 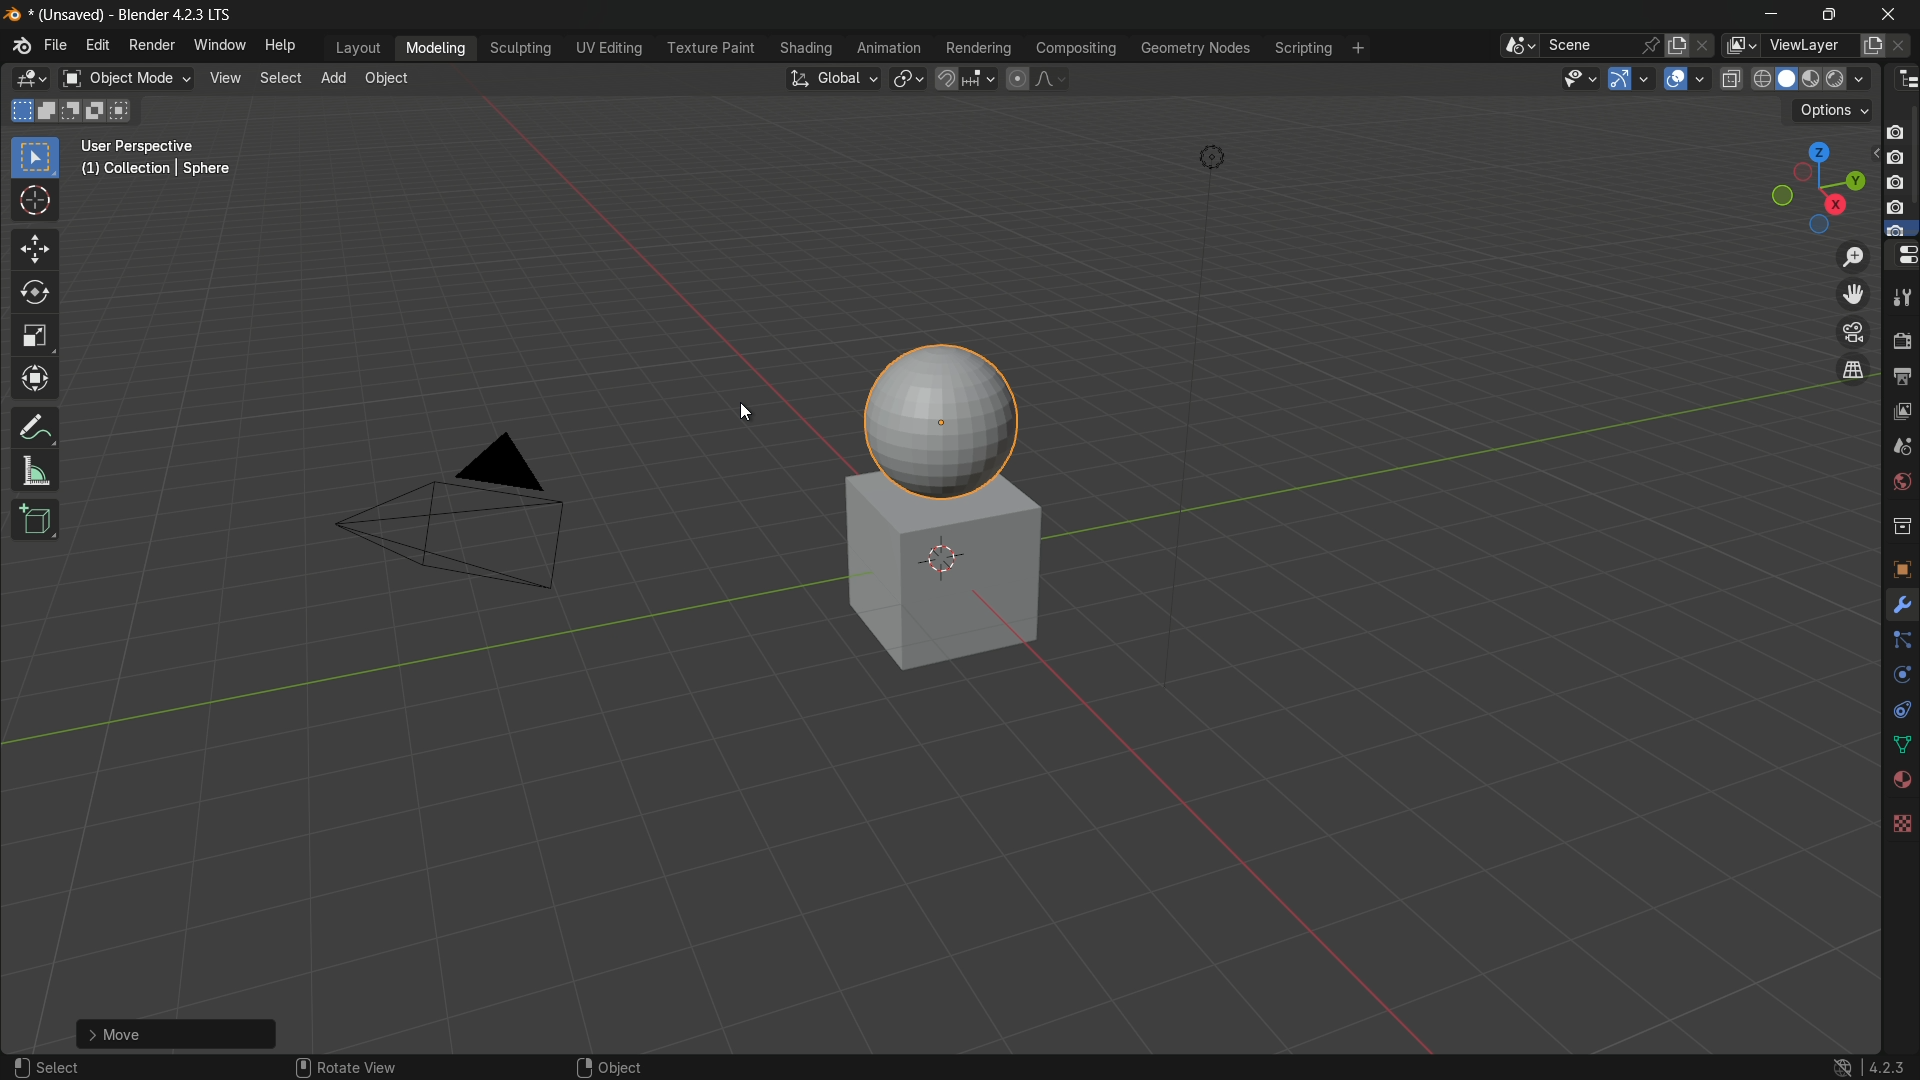 I want to click on browse views, so click(x=1742, y=48).